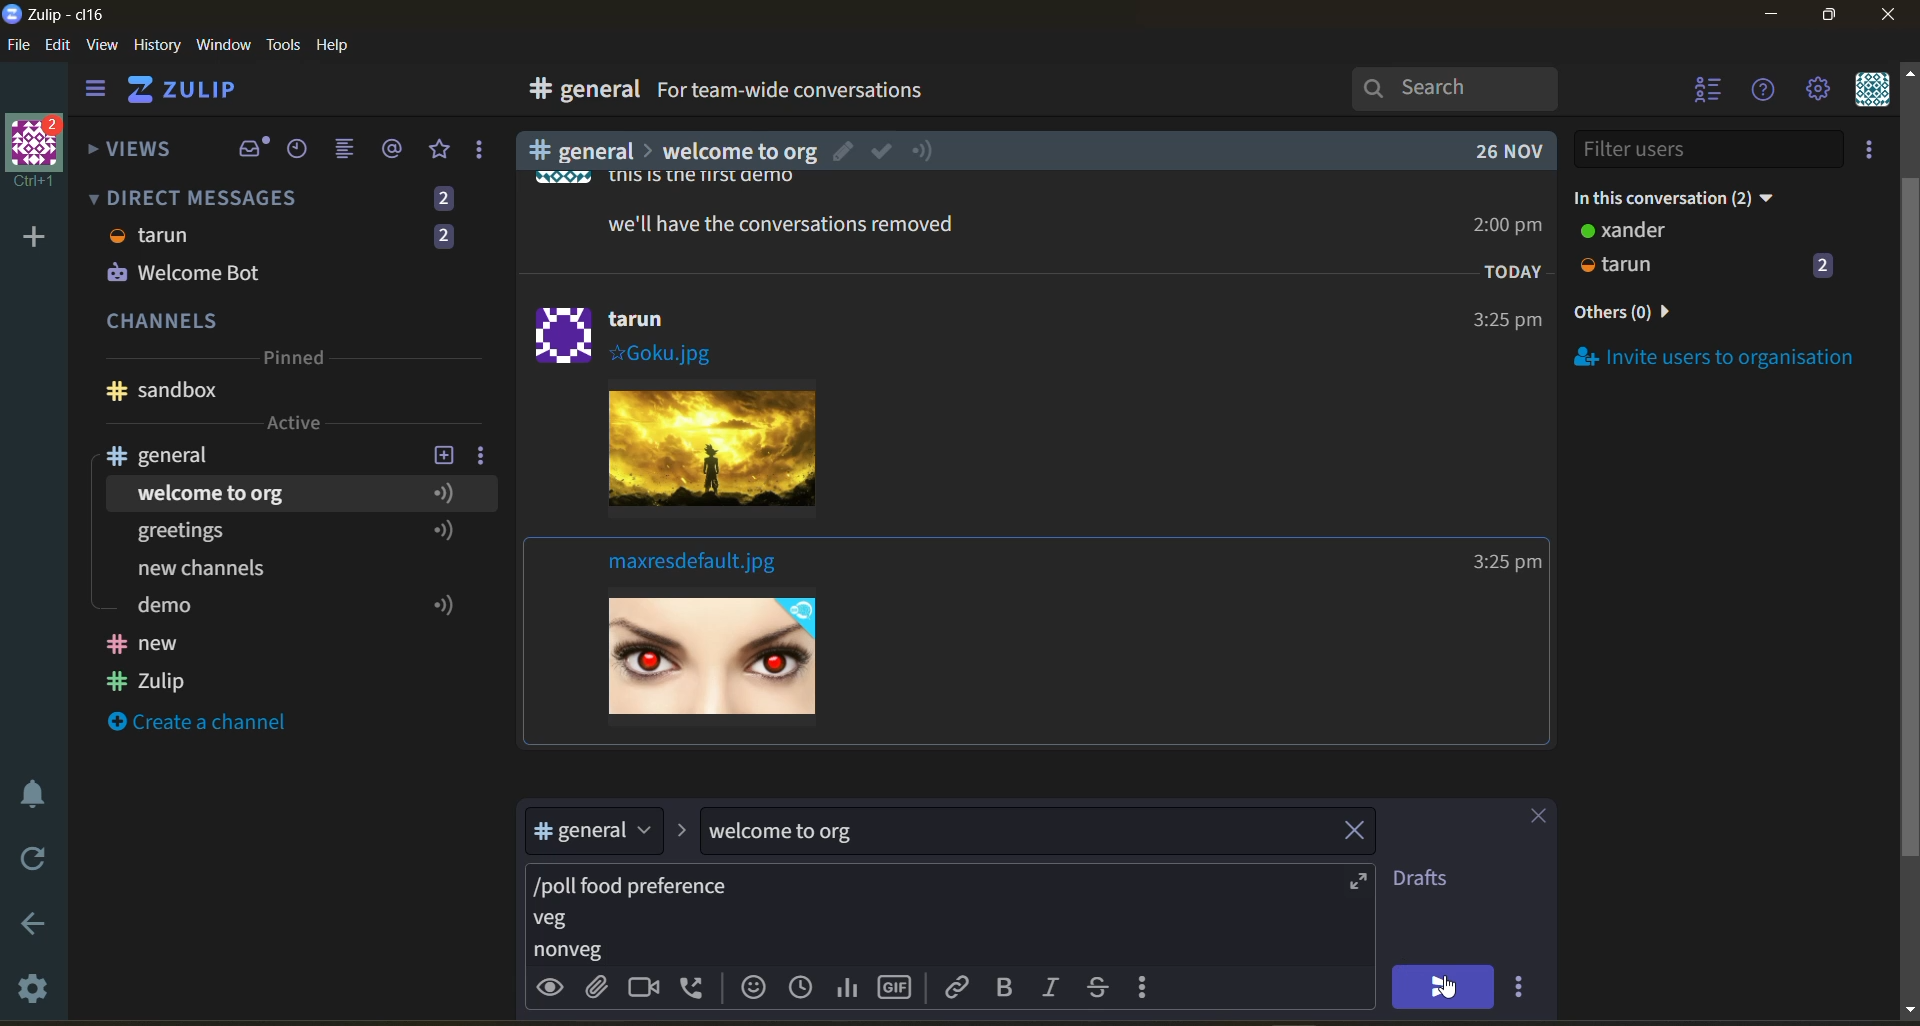 Image resolution: width=1920 pixels, height=1026 pixels. Describe the element at coordinates (1512, 272) in the screenshot. I see `` at that location.